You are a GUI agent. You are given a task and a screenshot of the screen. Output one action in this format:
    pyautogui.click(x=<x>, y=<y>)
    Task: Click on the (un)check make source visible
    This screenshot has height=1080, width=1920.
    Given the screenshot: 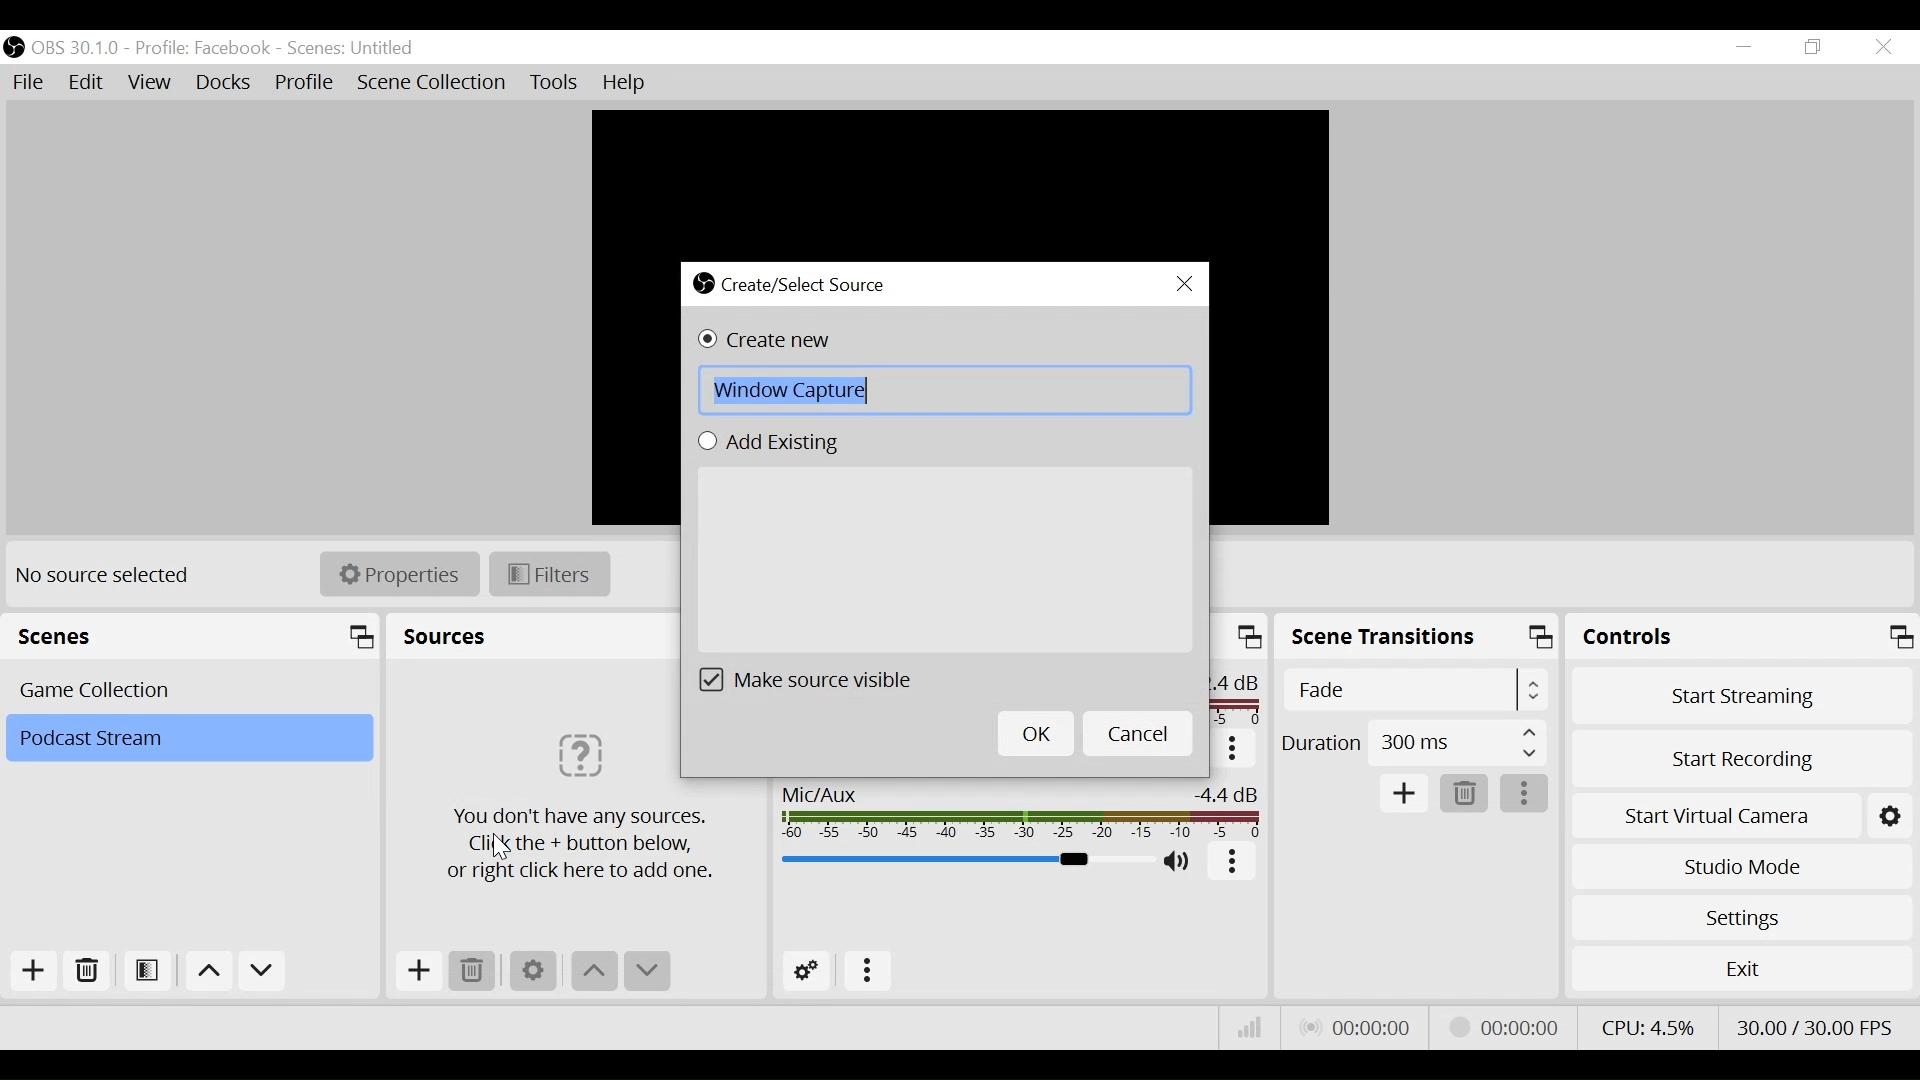 What is the action you would take?
    pyautogui.click(x=819, y=680)
    